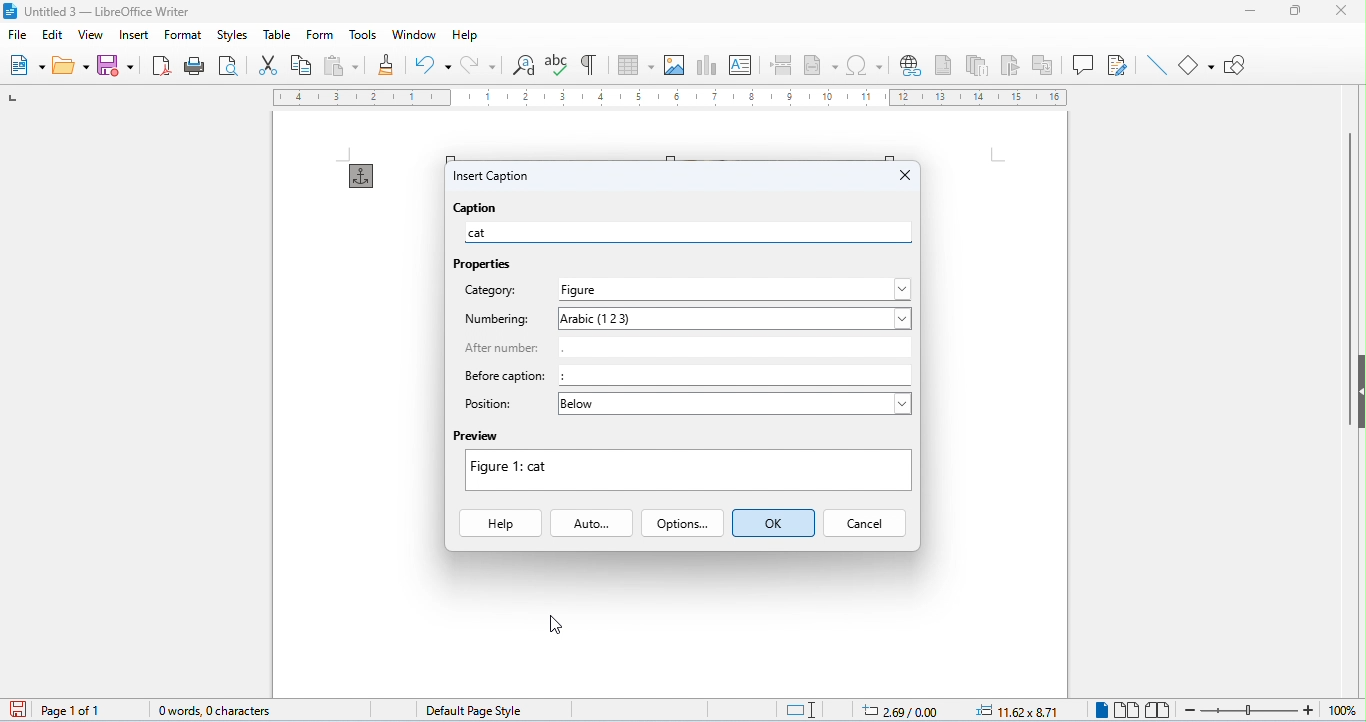 The height and width of the screenshot is (722, 1366). I want to click on new, so click(28, 65).